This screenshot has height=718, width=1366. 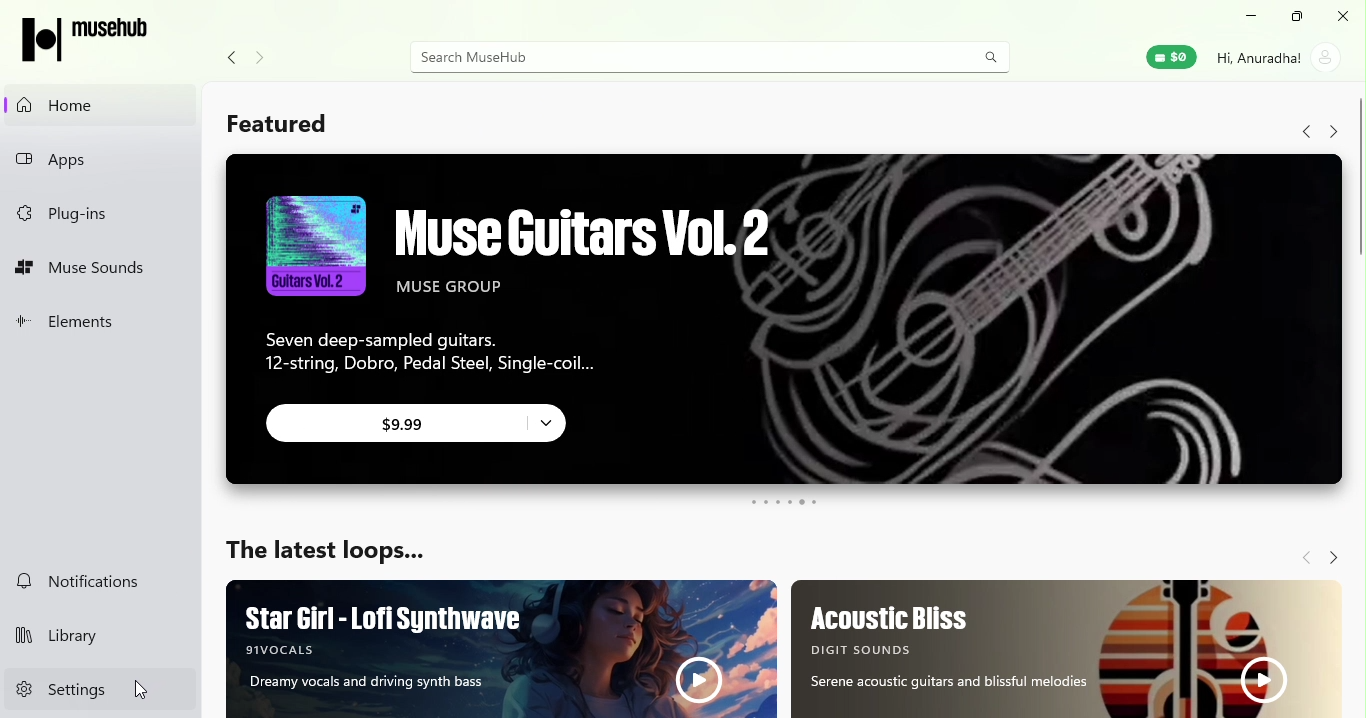 I want to click on Apps, so click(x=104, y=160).